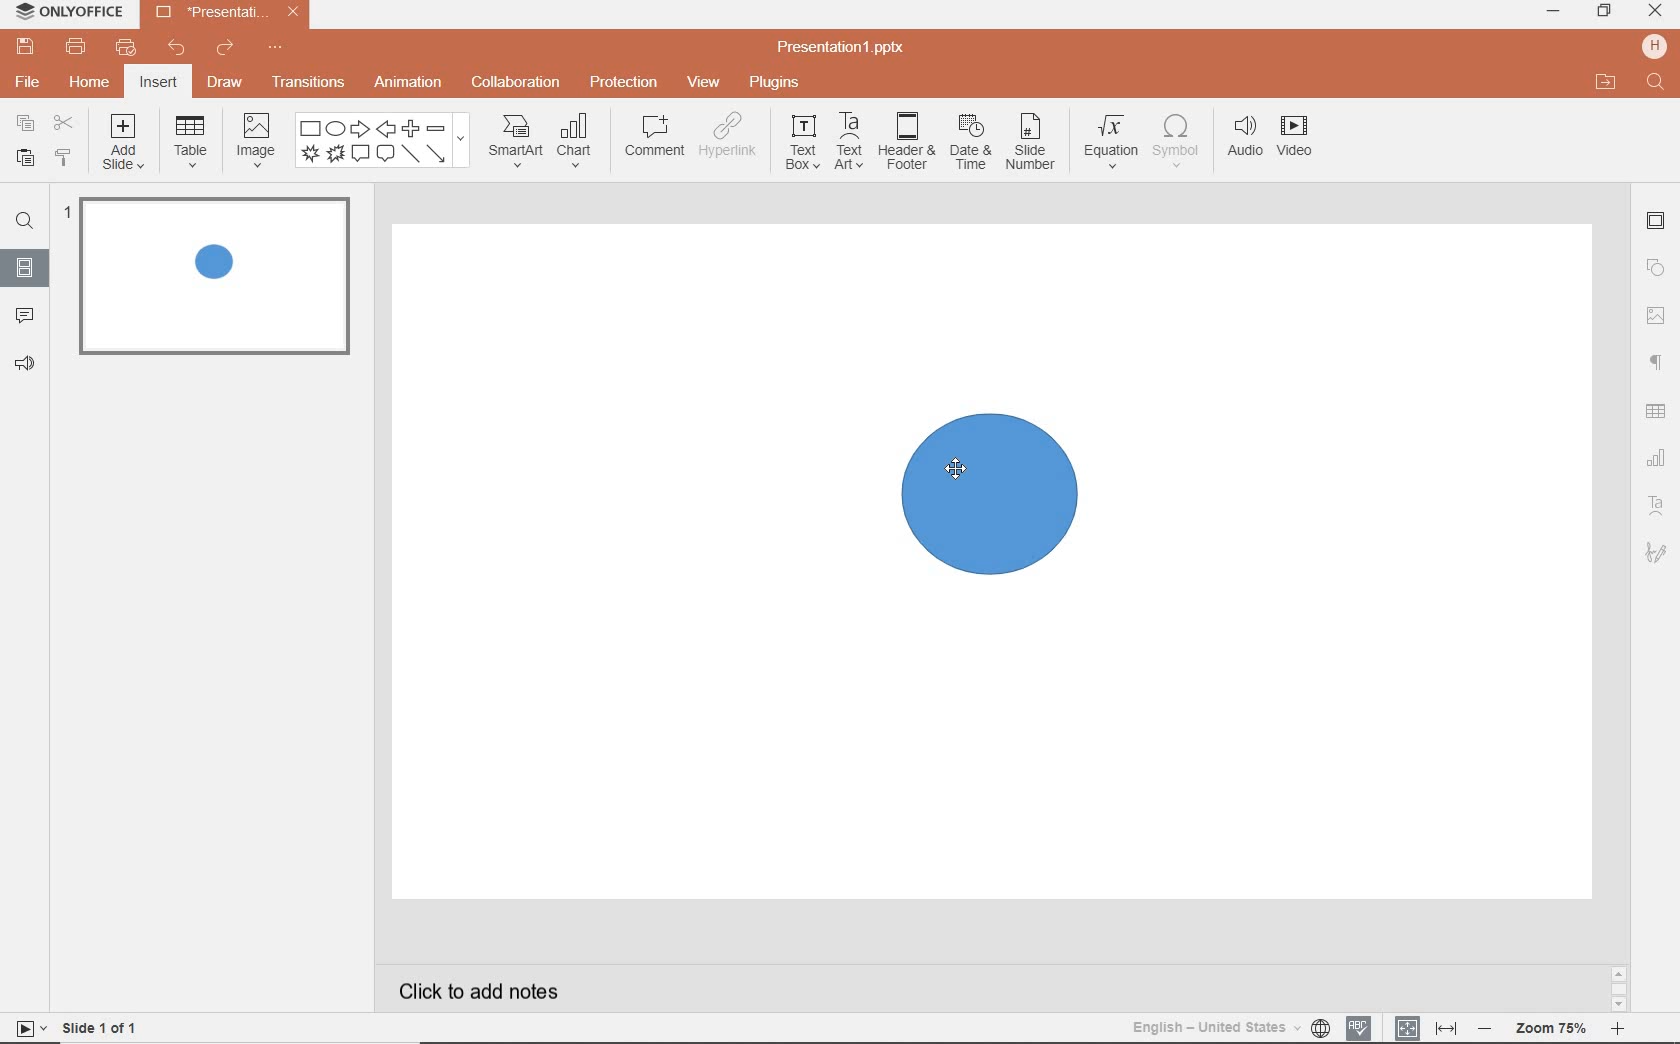 The height and width of the screenshot is (1044, 1680). Describe the element at coordinates (776, 84) in the screenshot. I see `plugins` at that location.